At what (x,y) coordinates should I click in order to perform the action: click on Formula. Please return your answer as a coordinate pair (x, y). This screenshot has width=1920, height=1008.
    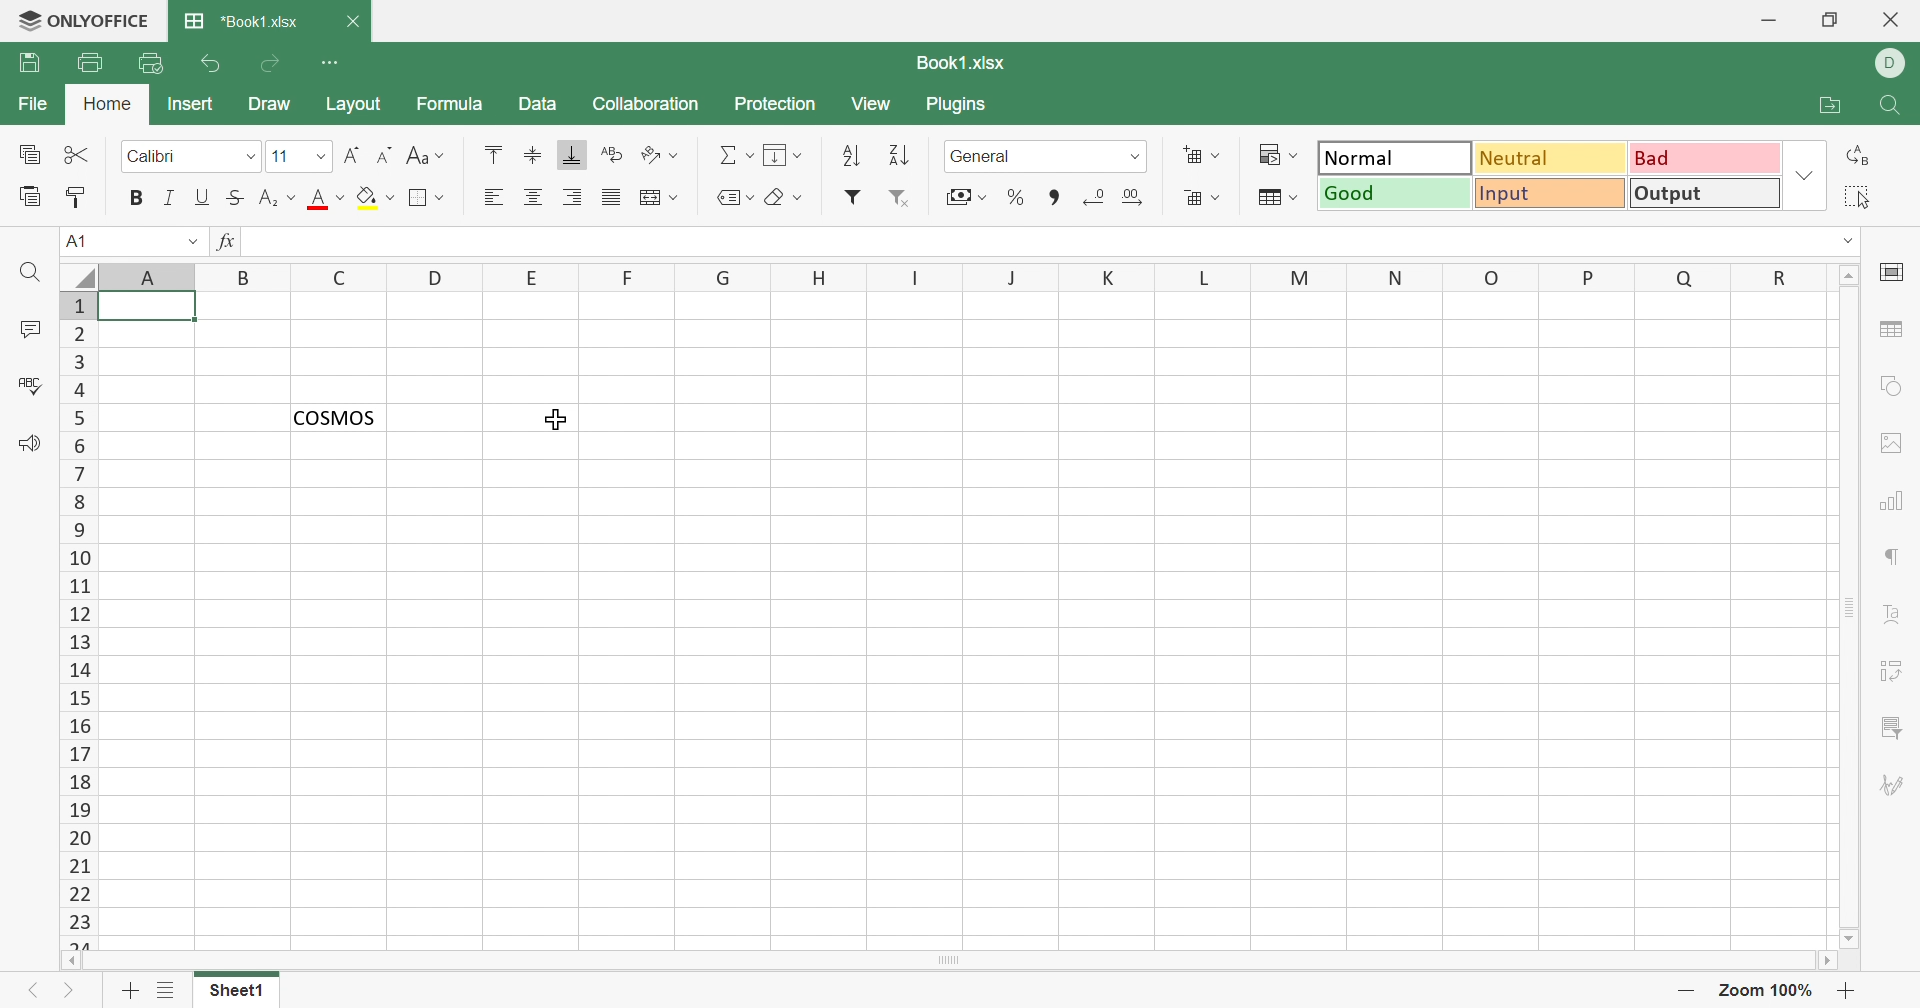
    Looking at the image, I should click on (448, 104).